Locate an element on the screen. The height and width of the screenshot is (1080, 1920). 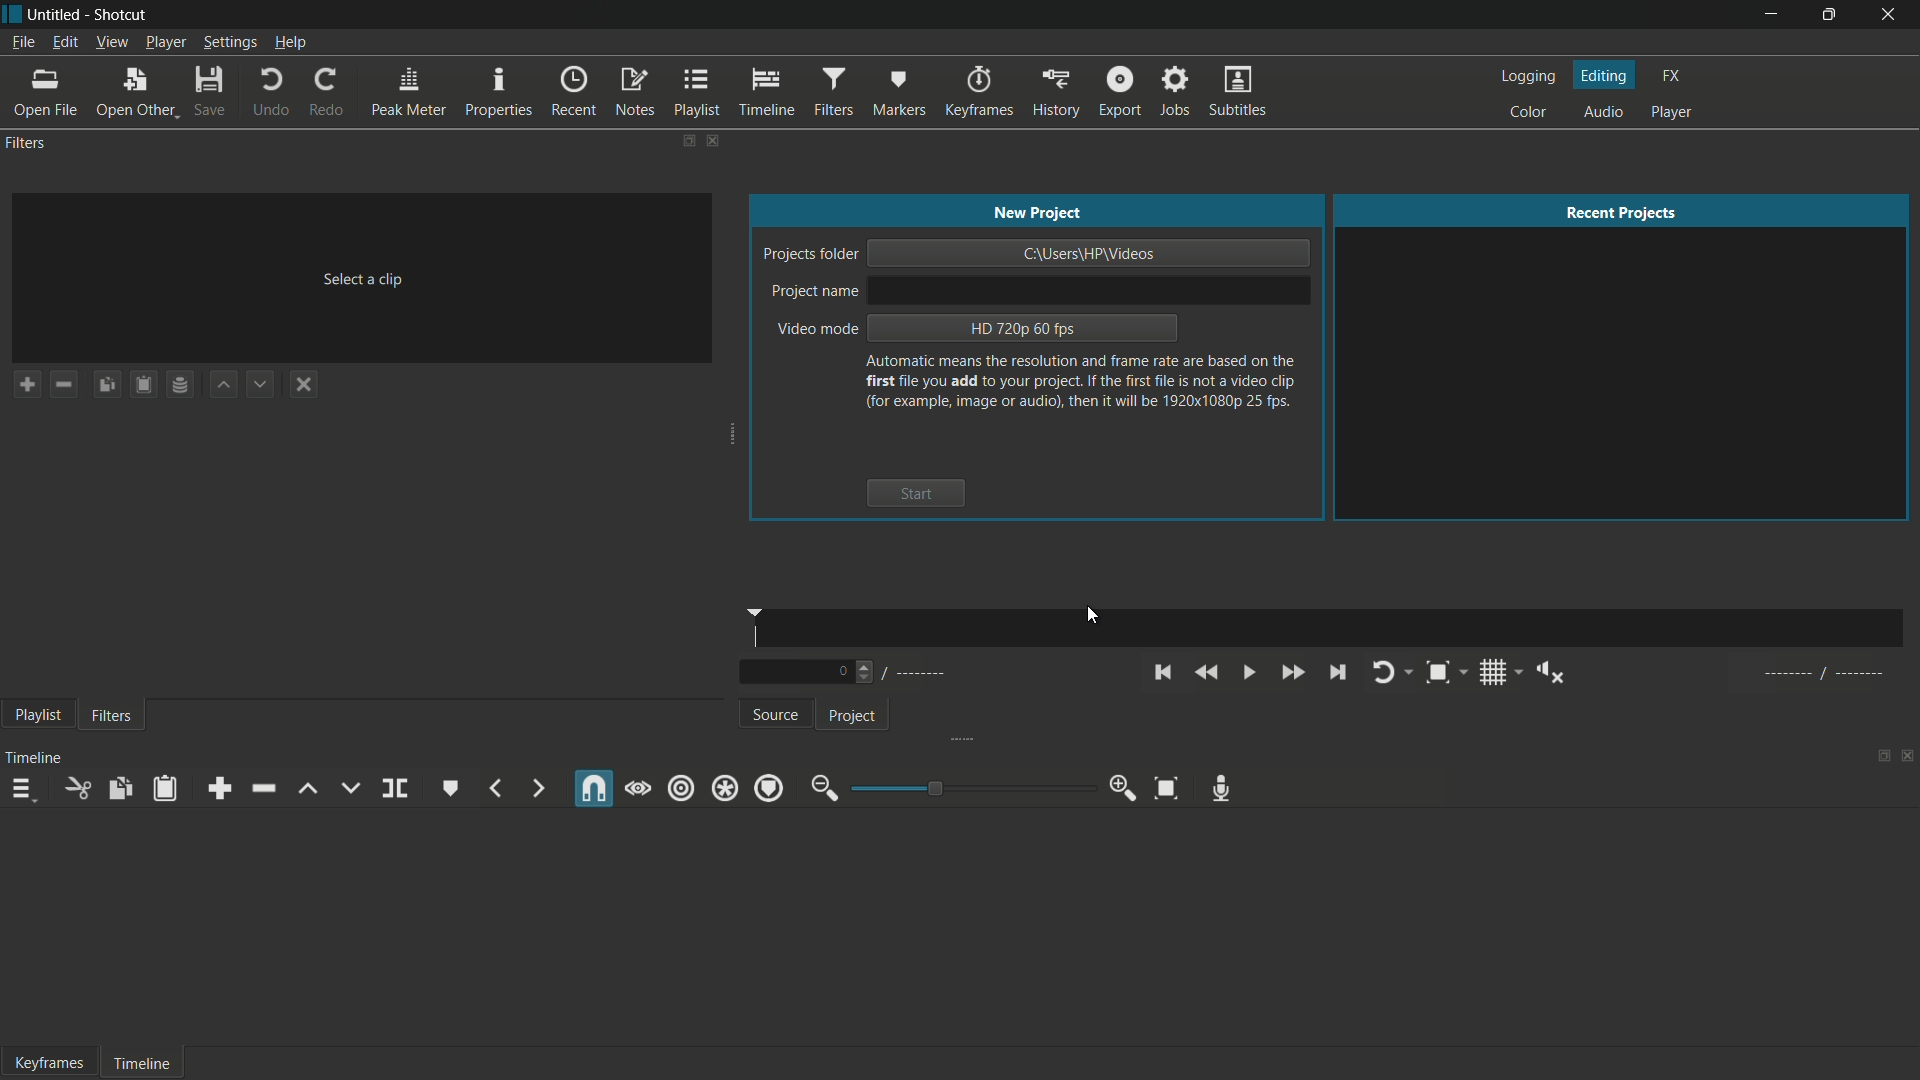
video mode is located at coordinates (815, 330).